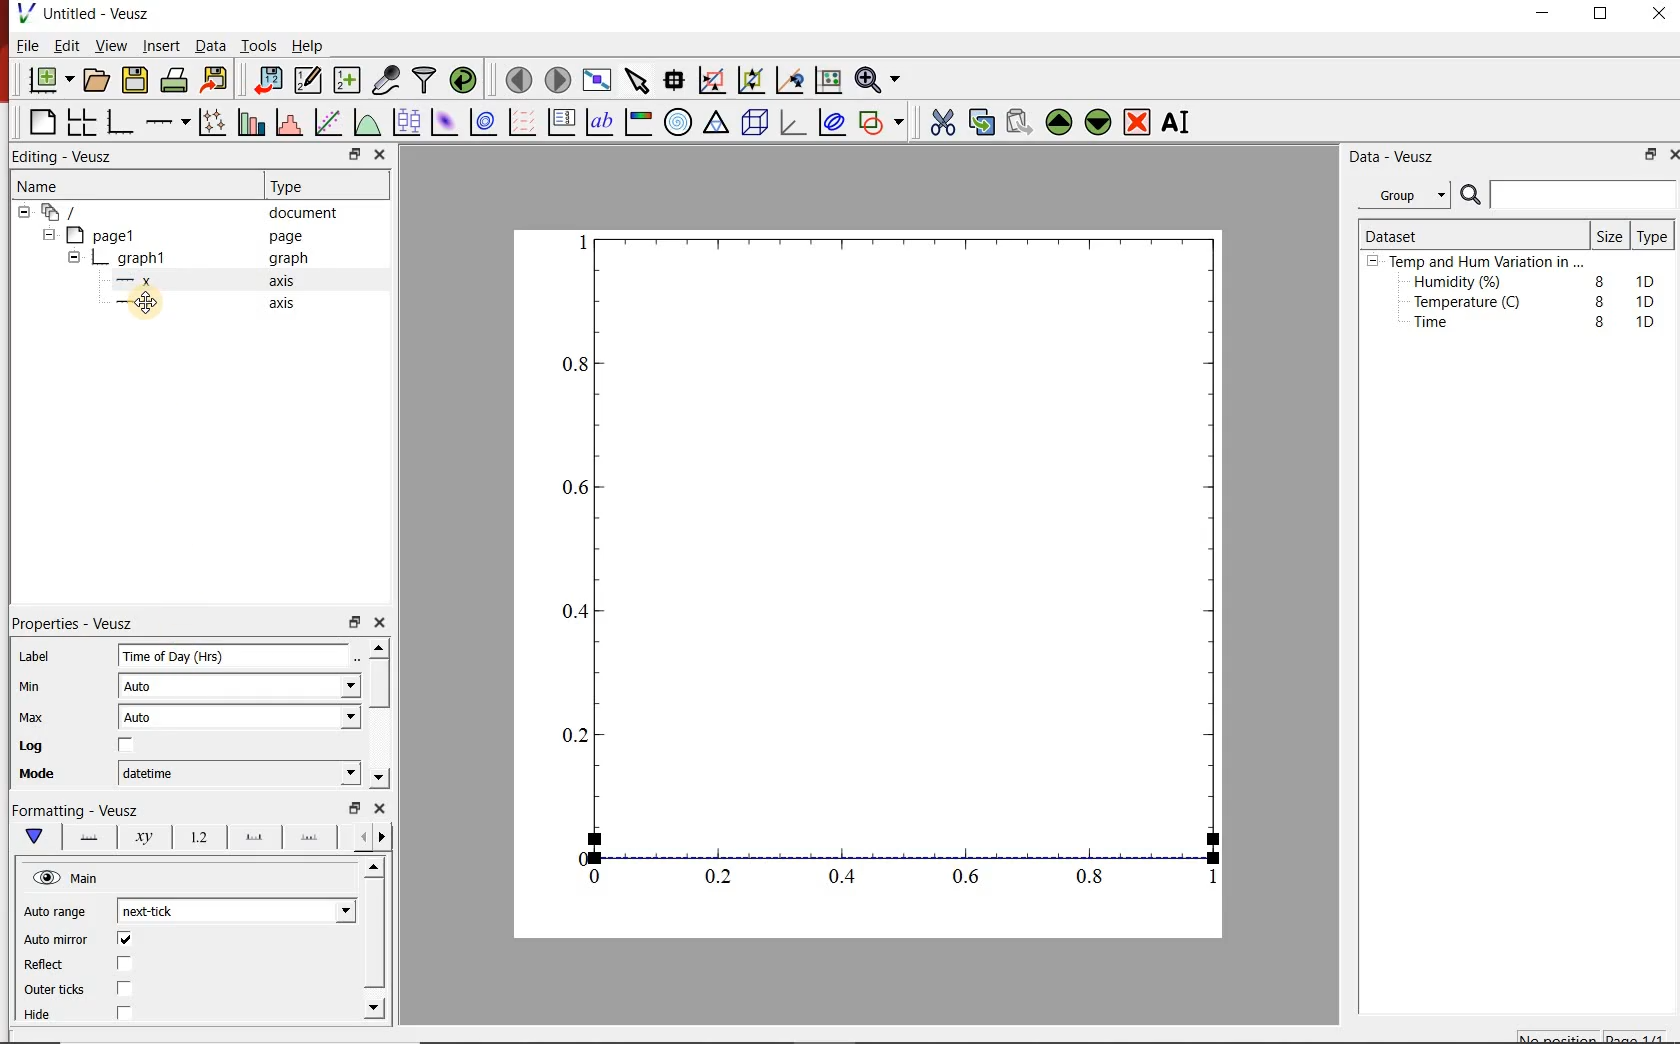  What do you see at coordinates (253, 836) in the screenshot?
I see `major ticks` at bounding box center [253, 836].